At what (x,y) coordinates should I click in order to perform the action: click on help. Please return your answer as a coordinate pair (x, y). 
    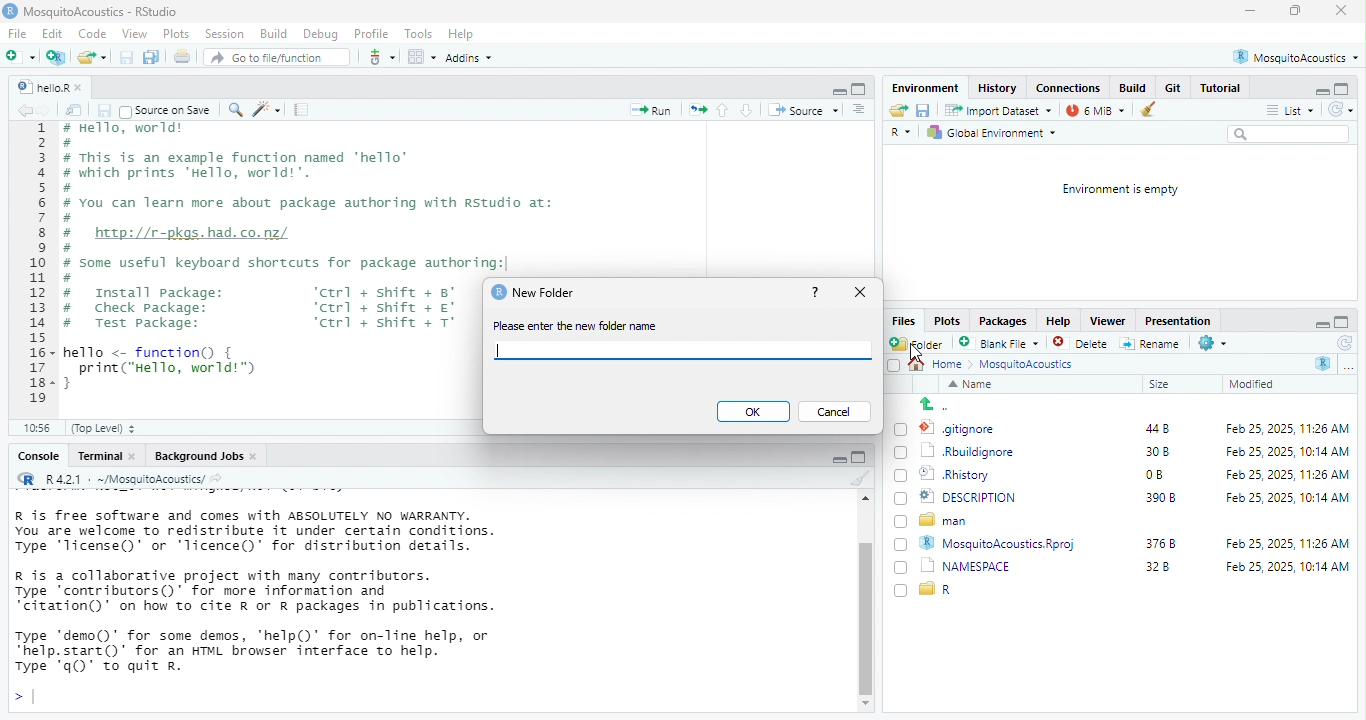
    Looking at the image, I should click on (815, 293).